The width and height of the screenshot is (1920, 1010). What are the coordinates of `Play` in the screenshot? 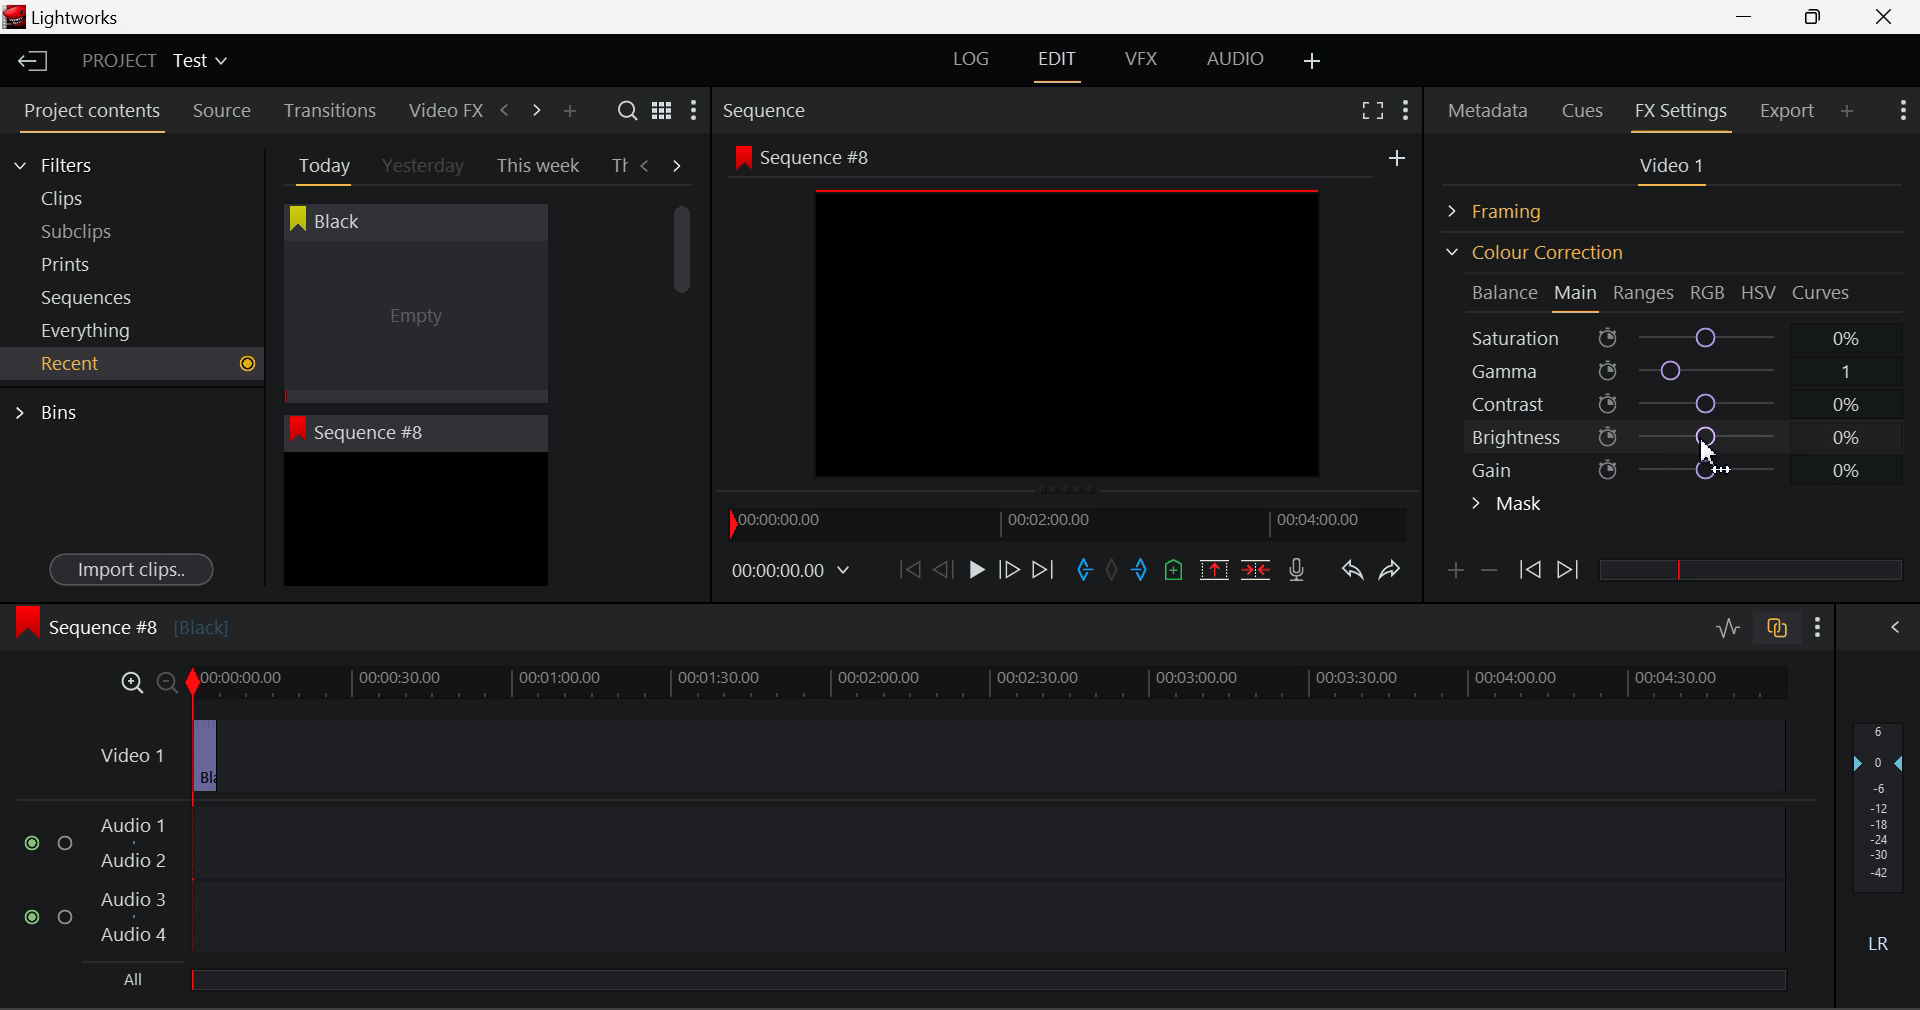 It's located at (974, 571).